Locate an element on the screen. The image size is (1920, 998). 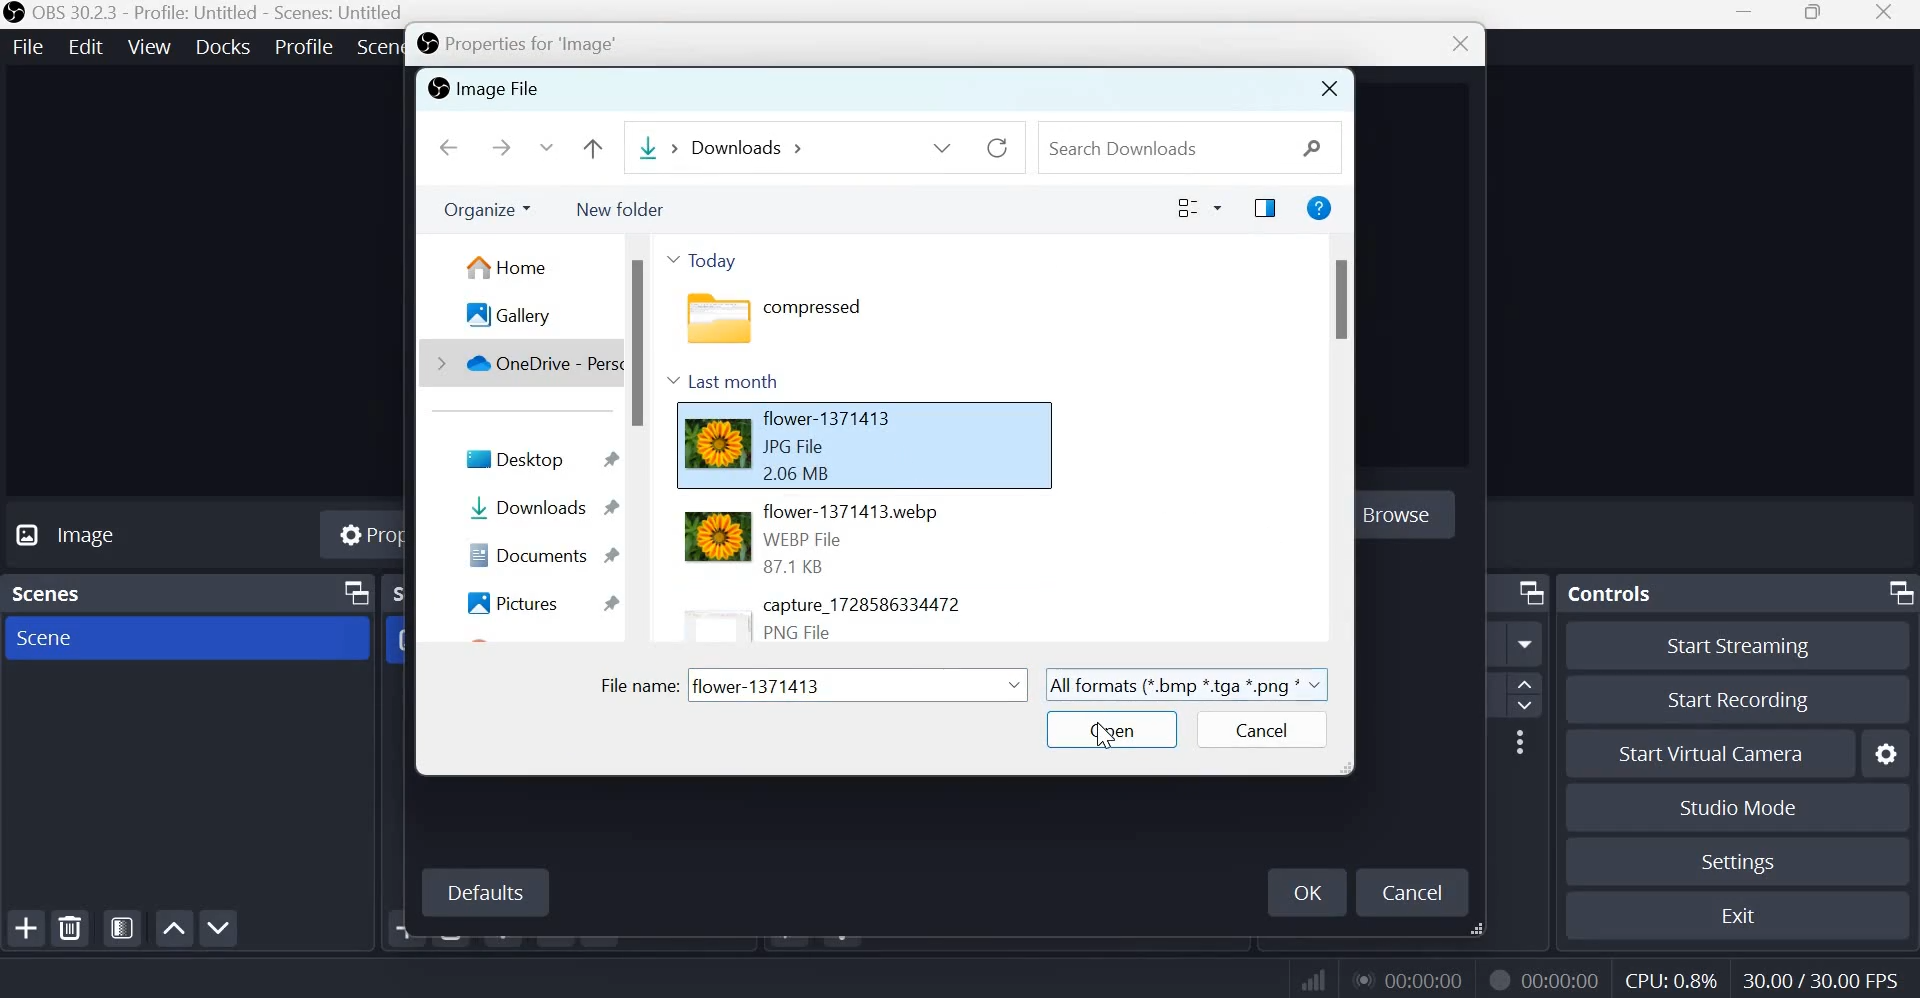
00:00:00 is located at coordinates (1413, 980).